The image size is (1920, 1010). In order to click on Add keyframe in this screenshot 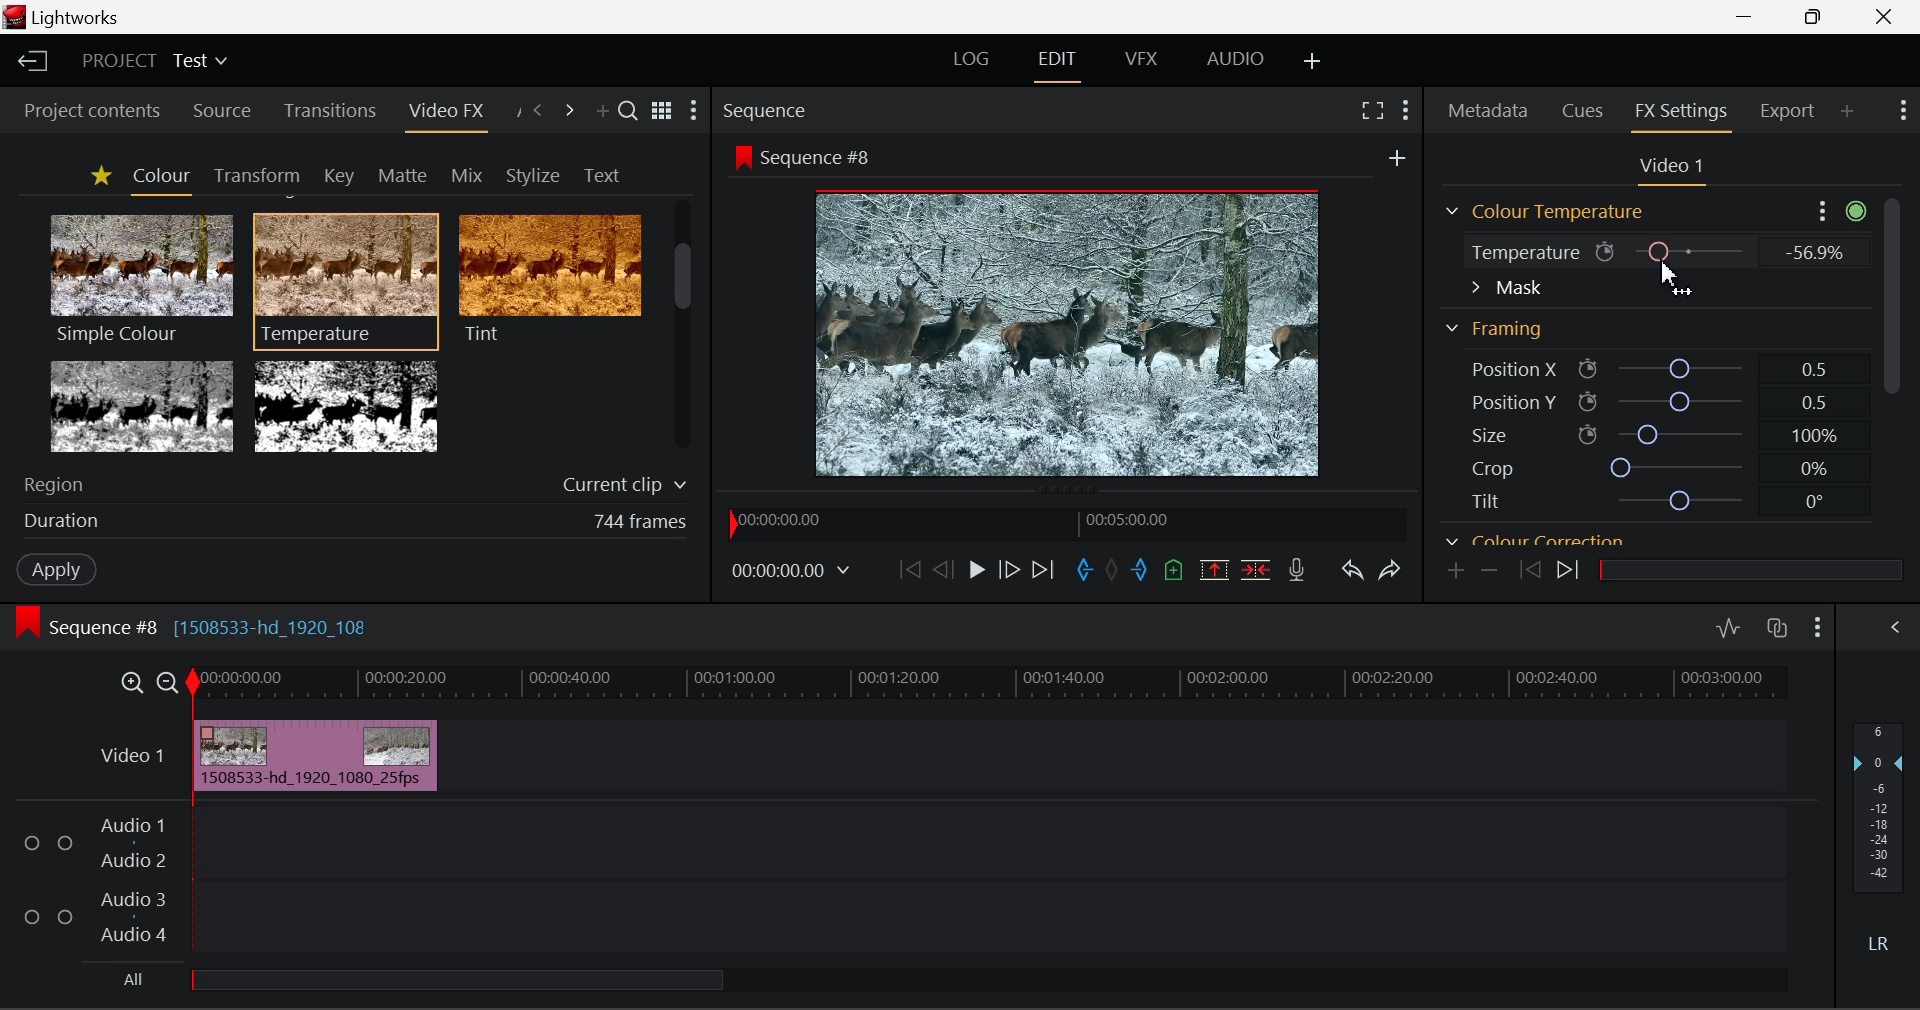, I will do `click(1457, 571)`.